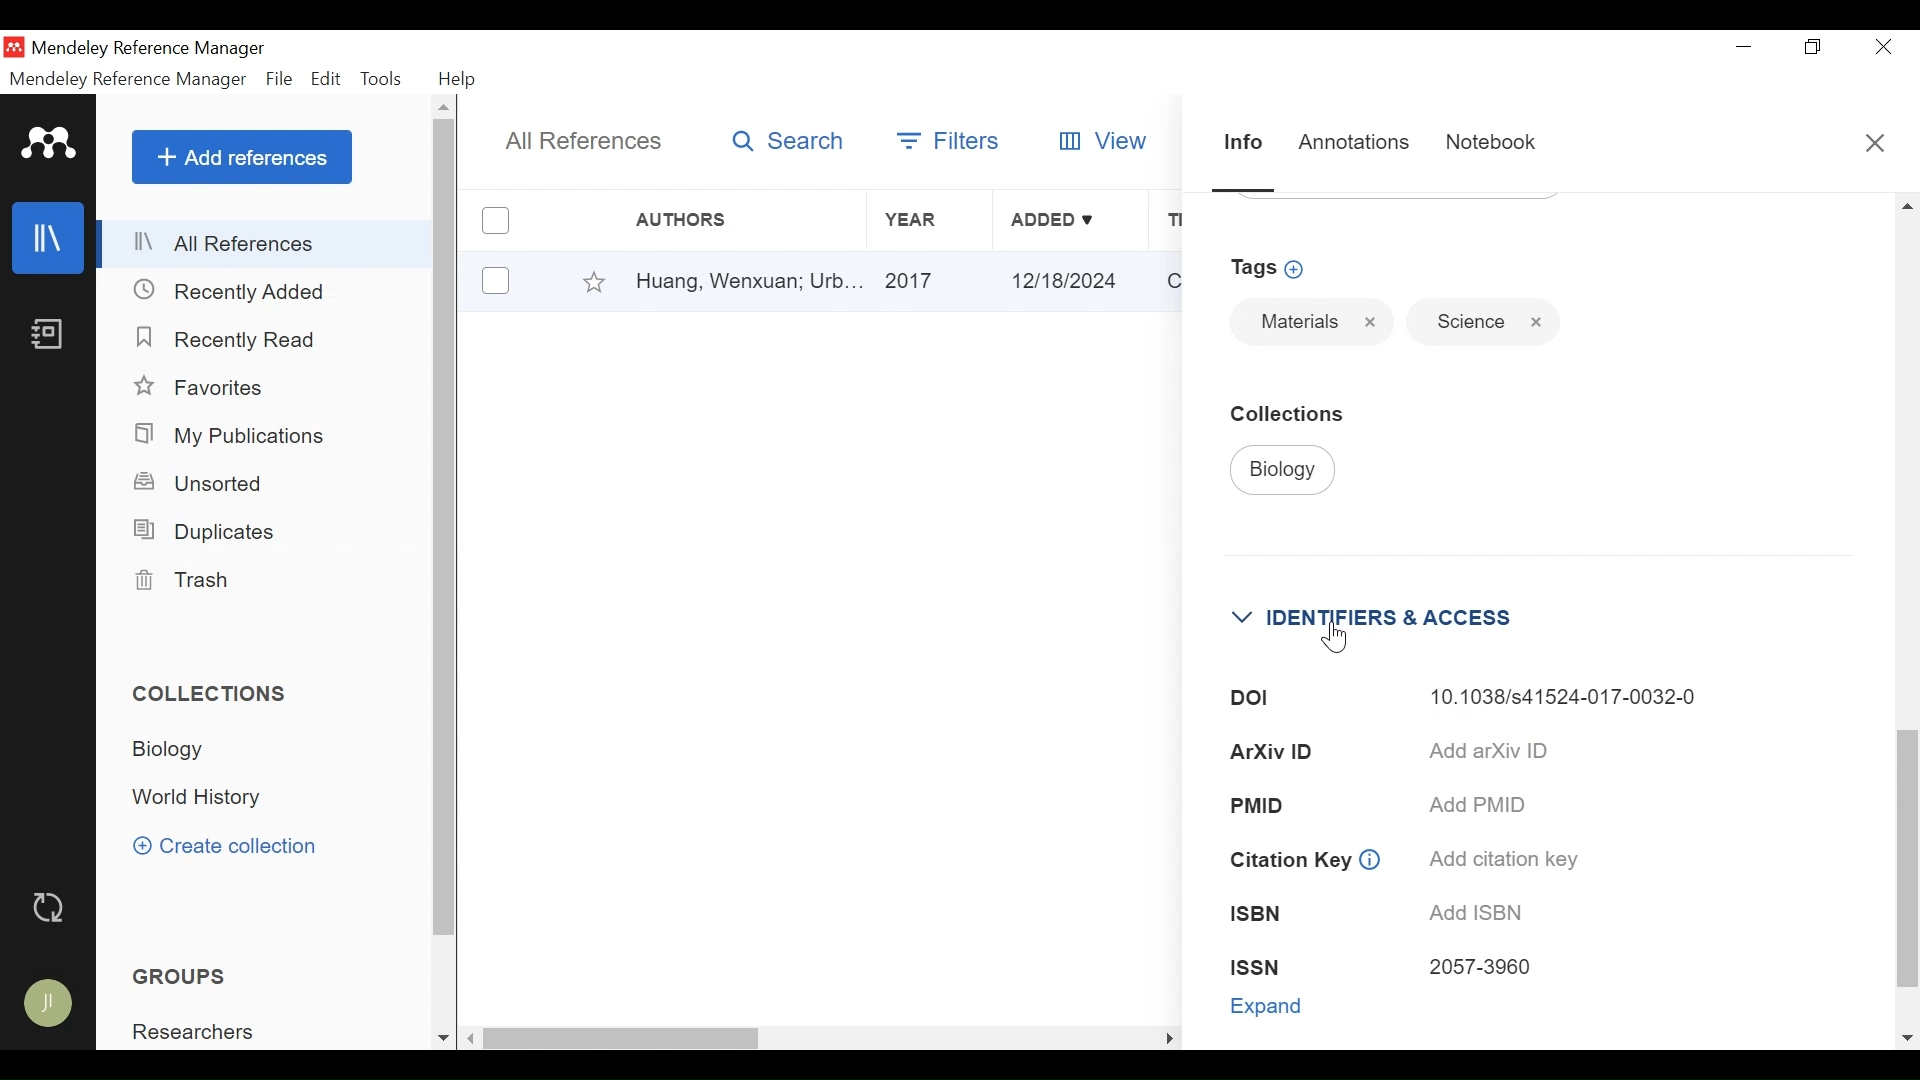  I want to click on 12/18/2024, so click(1070, 280).